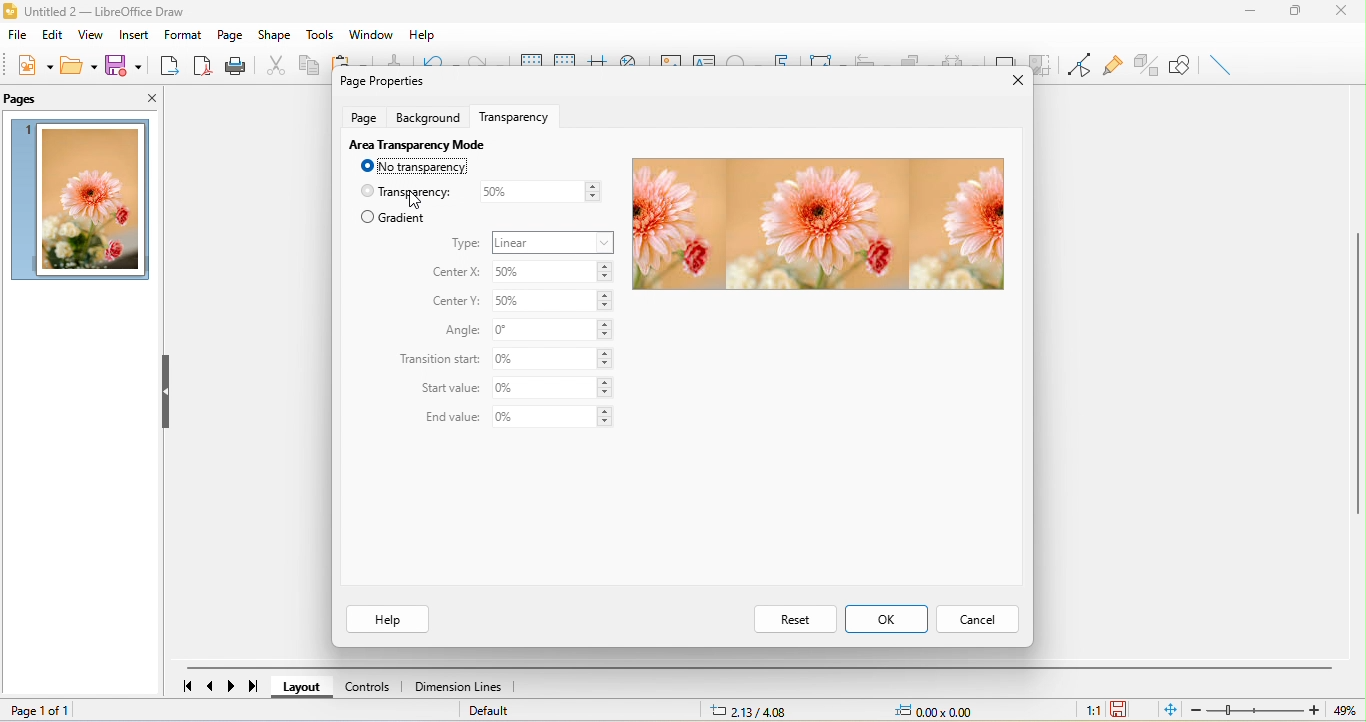  What do you see at coordinates (213, 684) in the screenshot?
I see `previous page` at bounding box center [213, 684].